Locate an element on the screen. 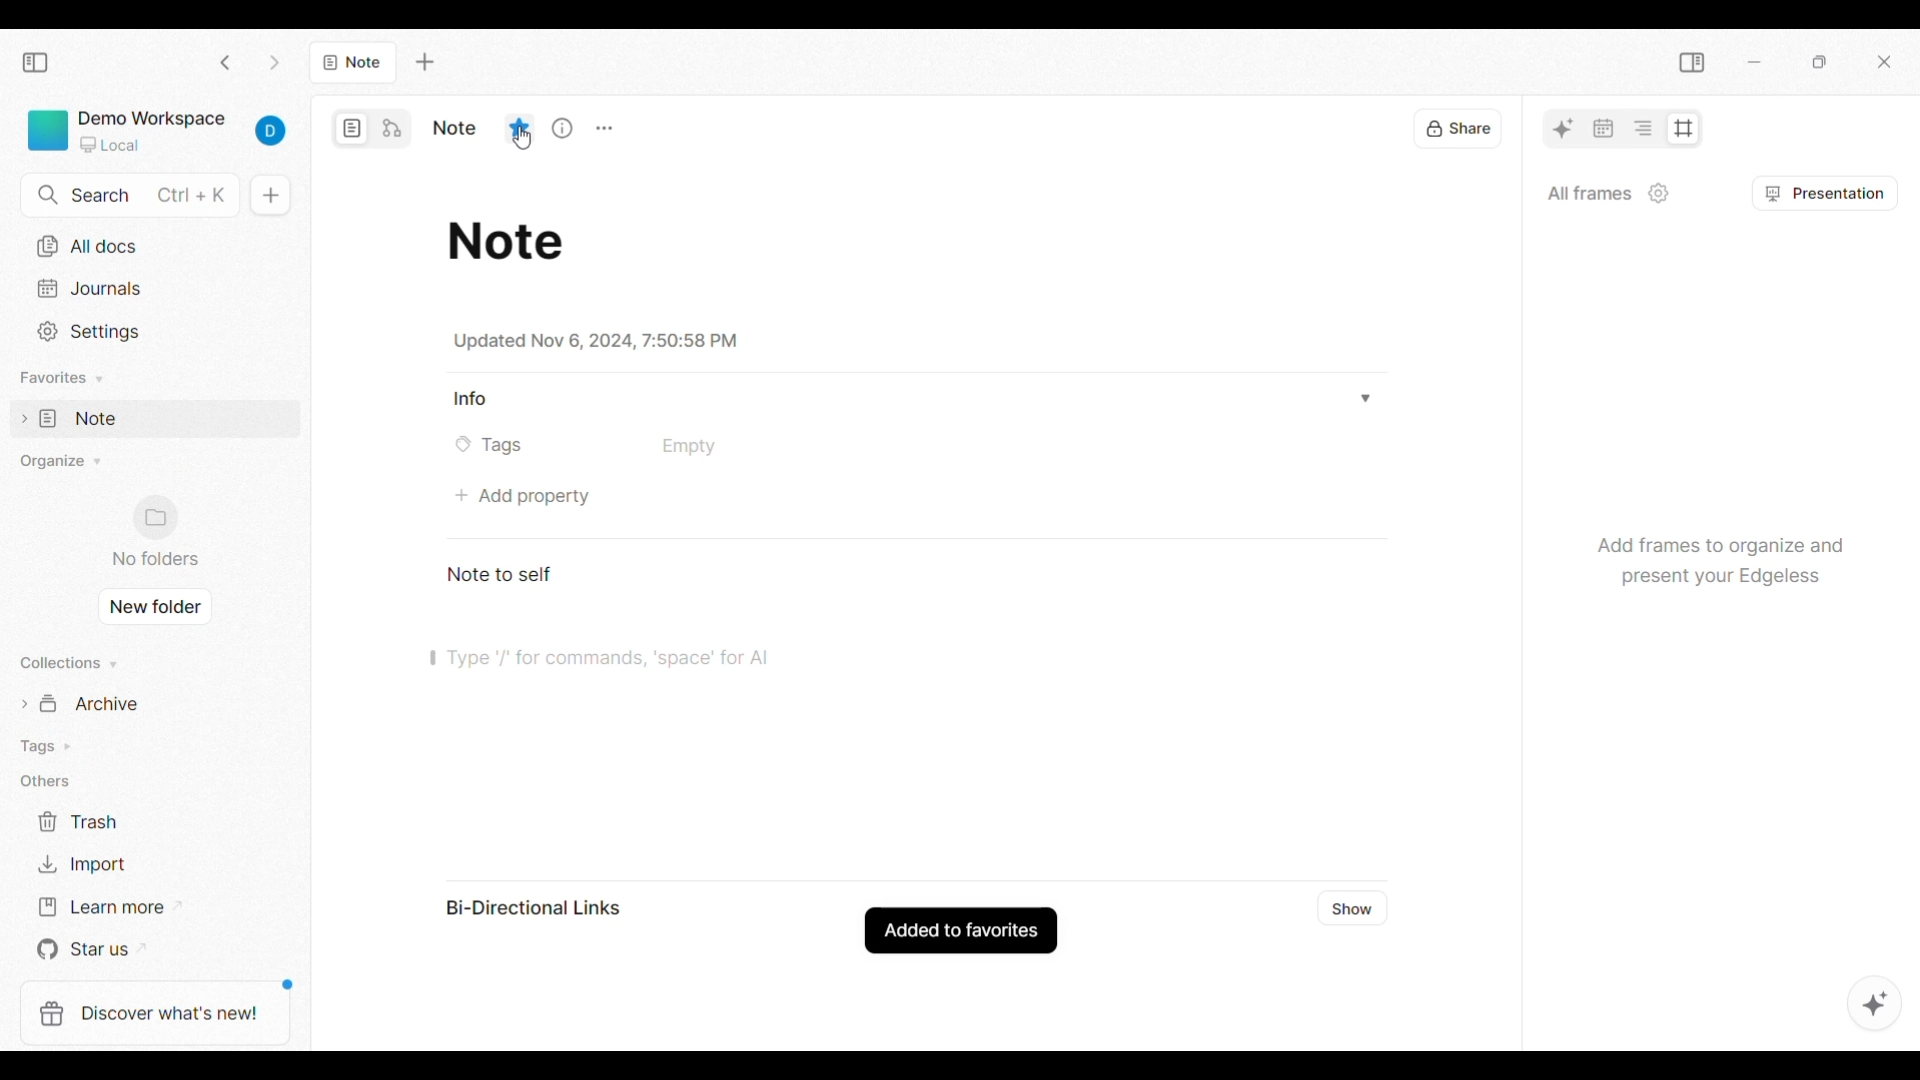 This screenshot has width=1920, height=1080. Name of current note is located at coordinates (455, 128).